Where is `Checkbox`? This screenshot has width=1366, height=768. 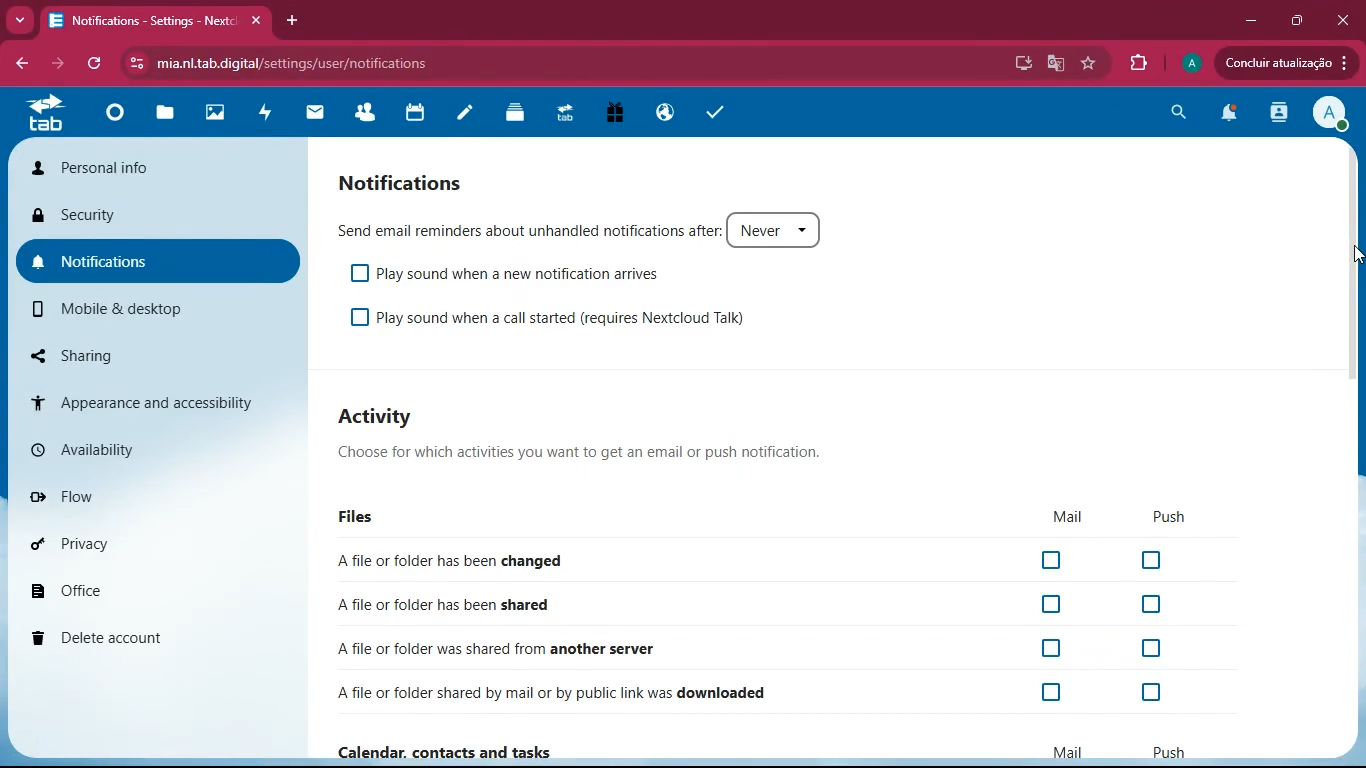
Checkbox is located at coordinates (1055, 561).